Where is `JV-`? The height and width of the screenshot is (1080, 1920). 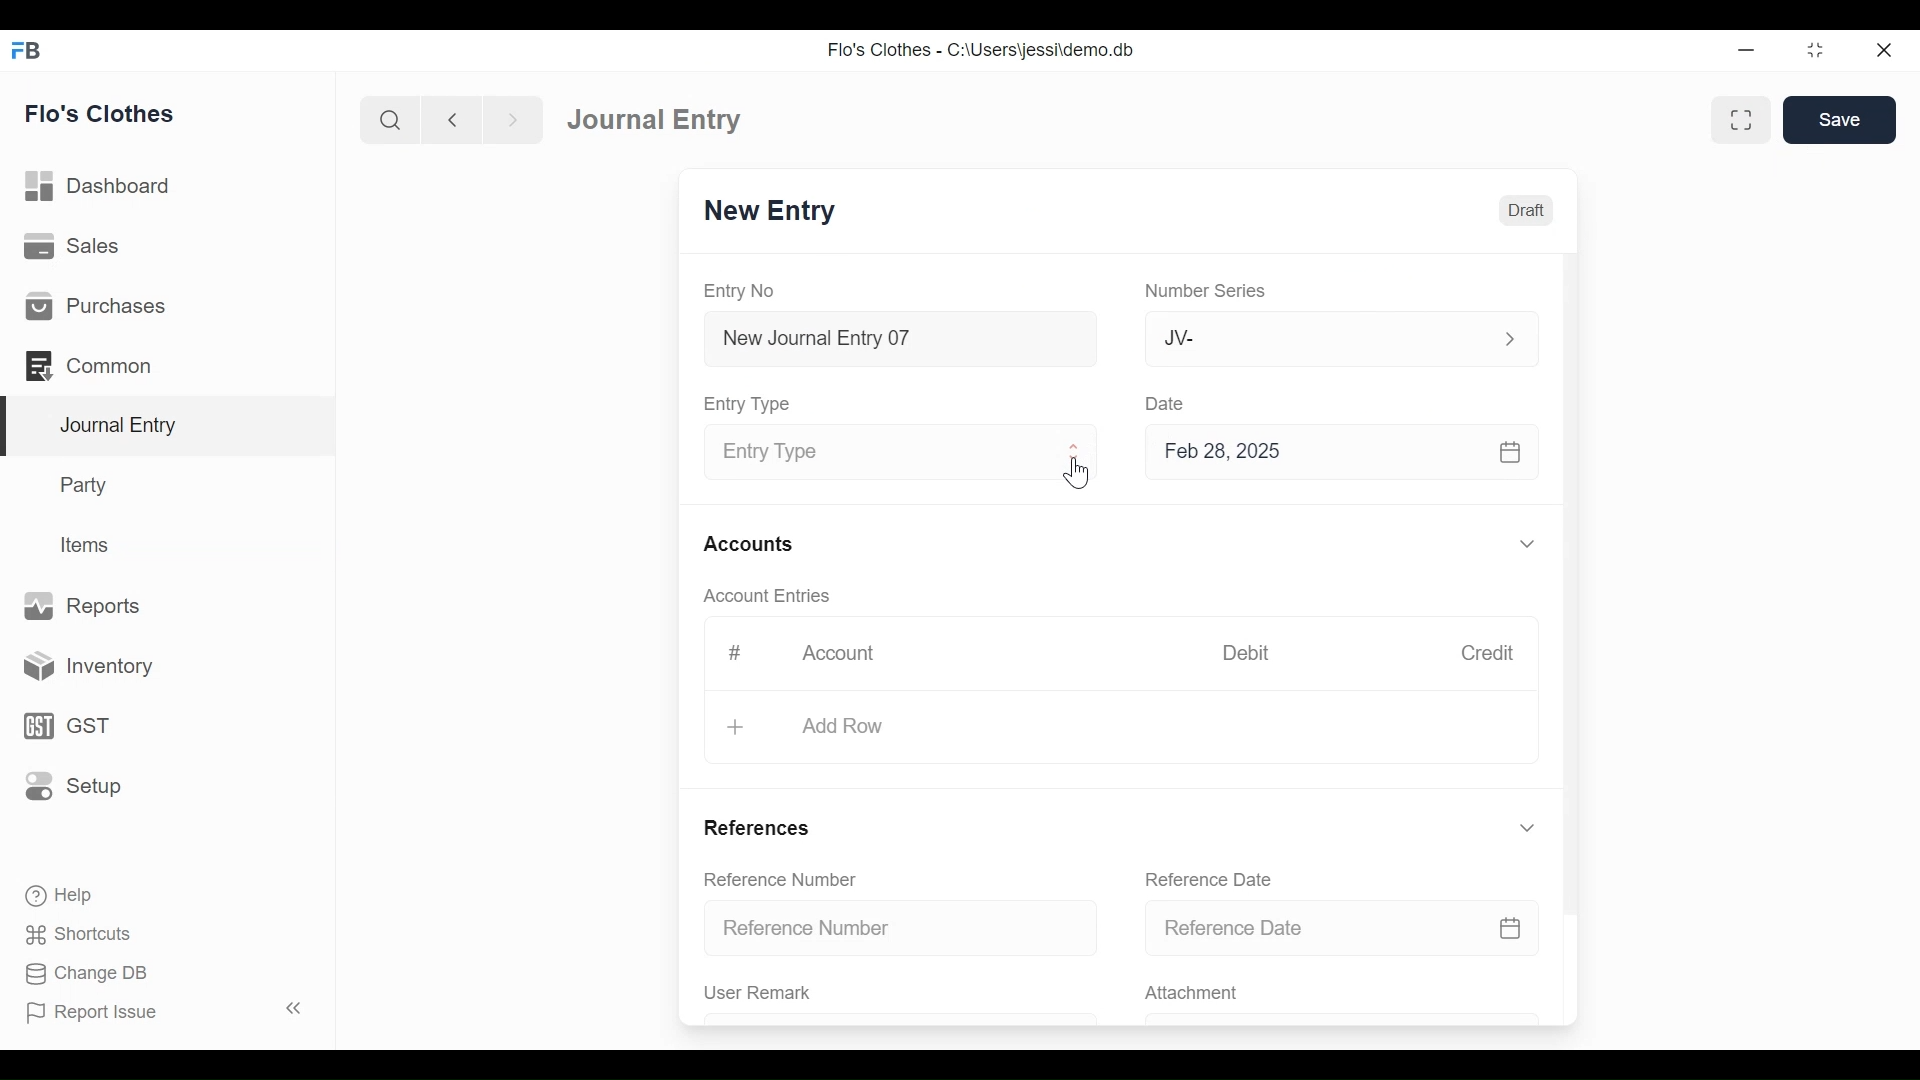
JV- is located at coordinates (1306, 339).